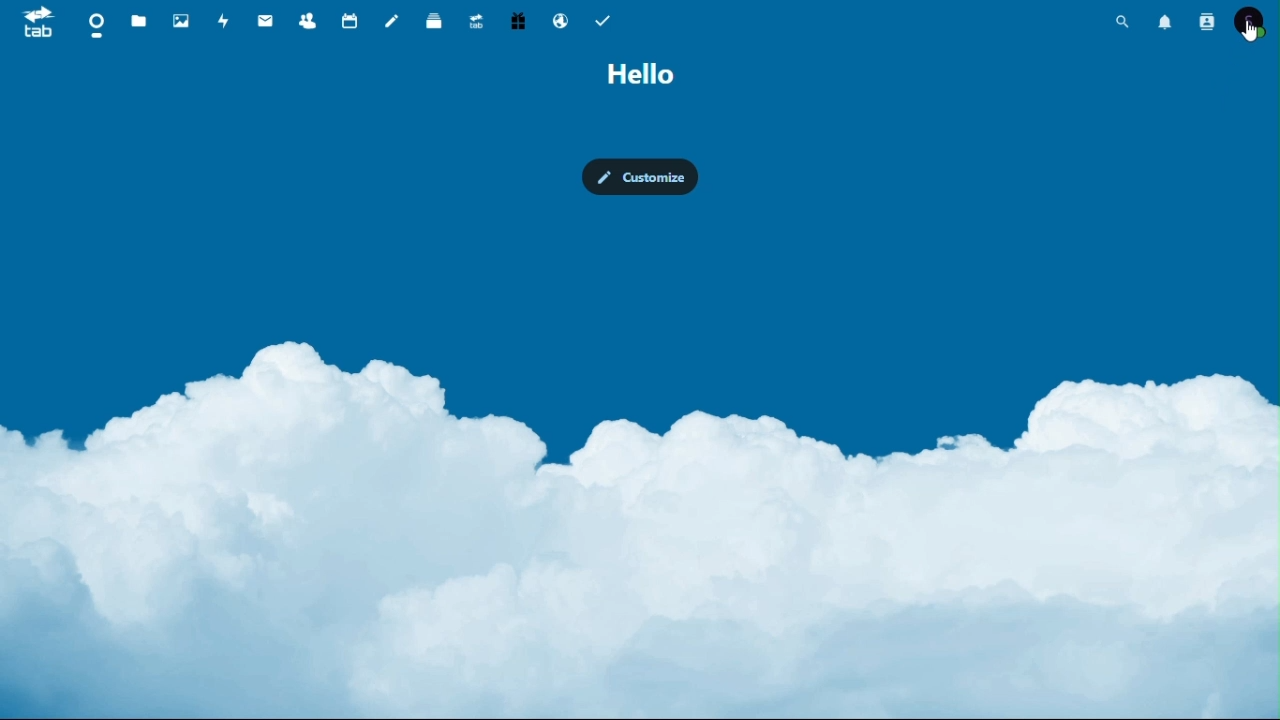 The width and height of the screenshot is (1280, 720). Describe the element at coordinates (95, 24) in the screenshot. I see `Dashboard` at that location.